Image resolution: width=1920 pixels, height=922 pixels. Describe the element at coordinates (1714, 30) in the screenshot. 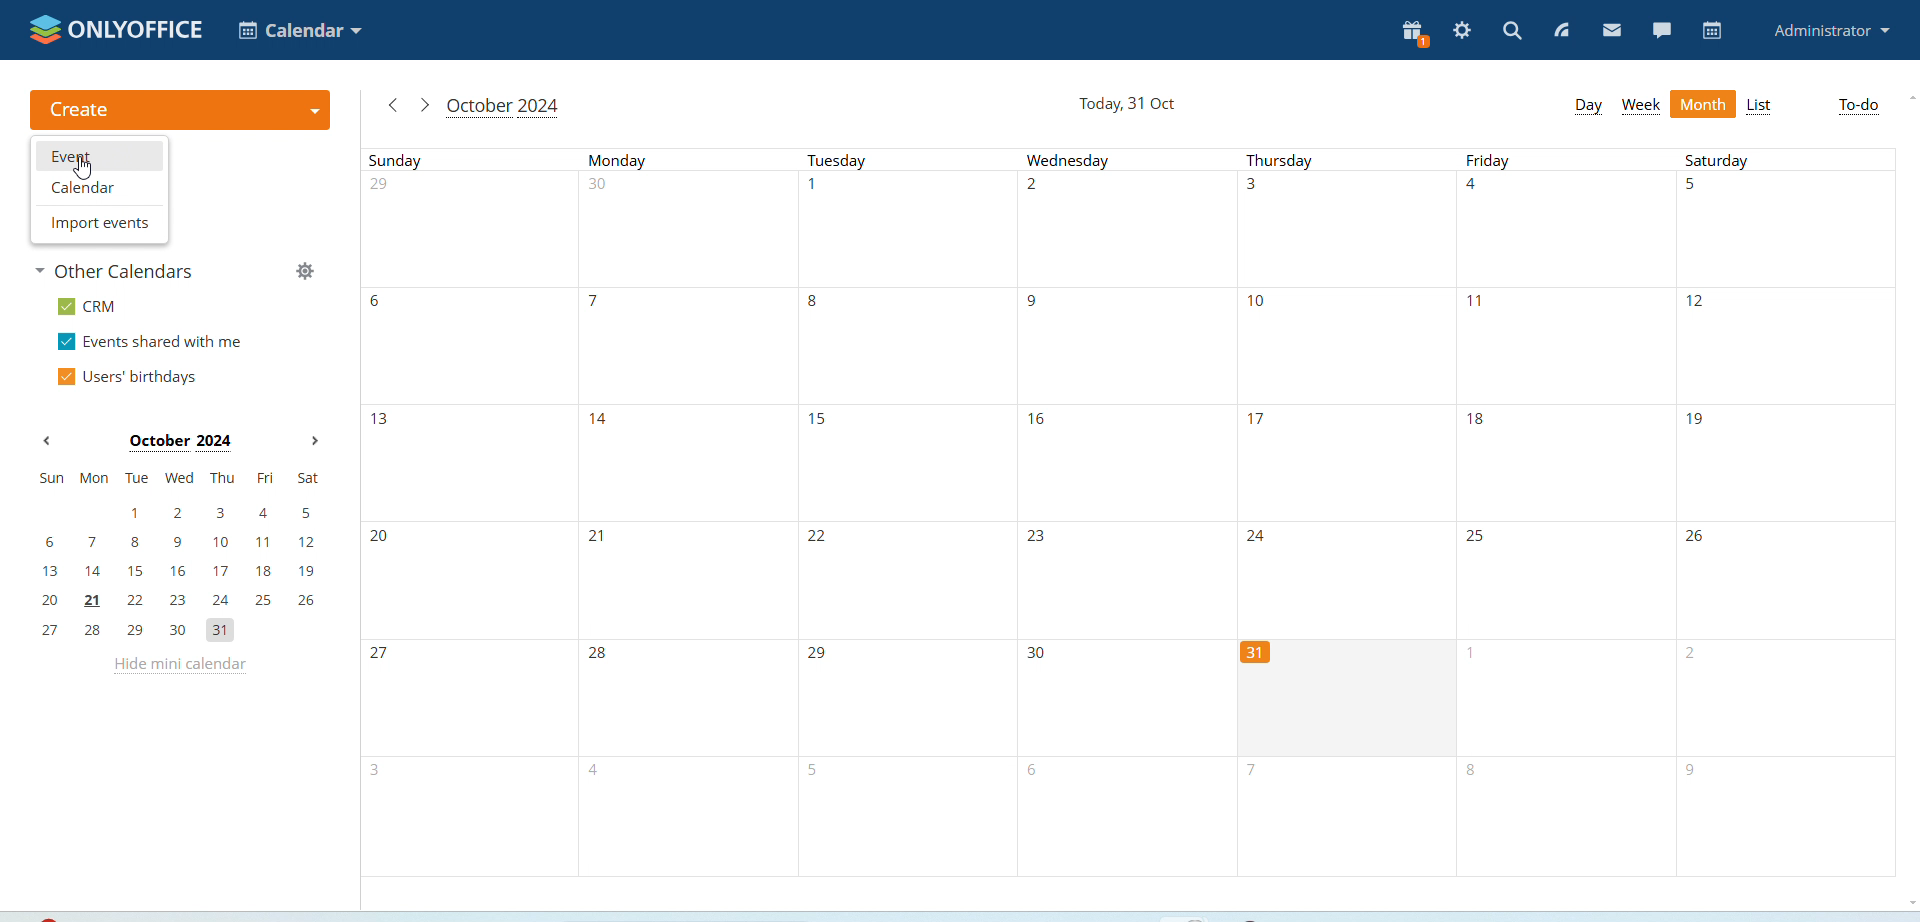

I see `calendar` at that location.